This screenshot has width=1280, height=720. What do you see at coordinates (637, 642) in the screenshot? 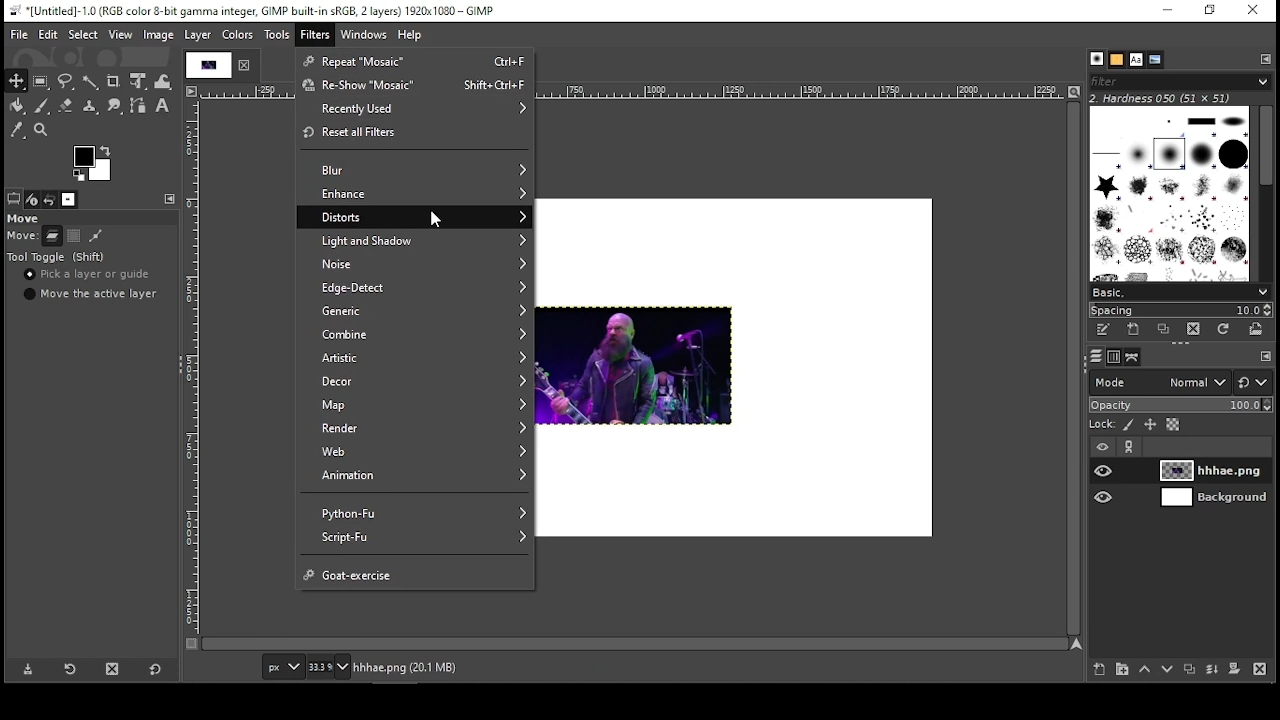
I see `scroll bar` at bounding box center [637, 642].